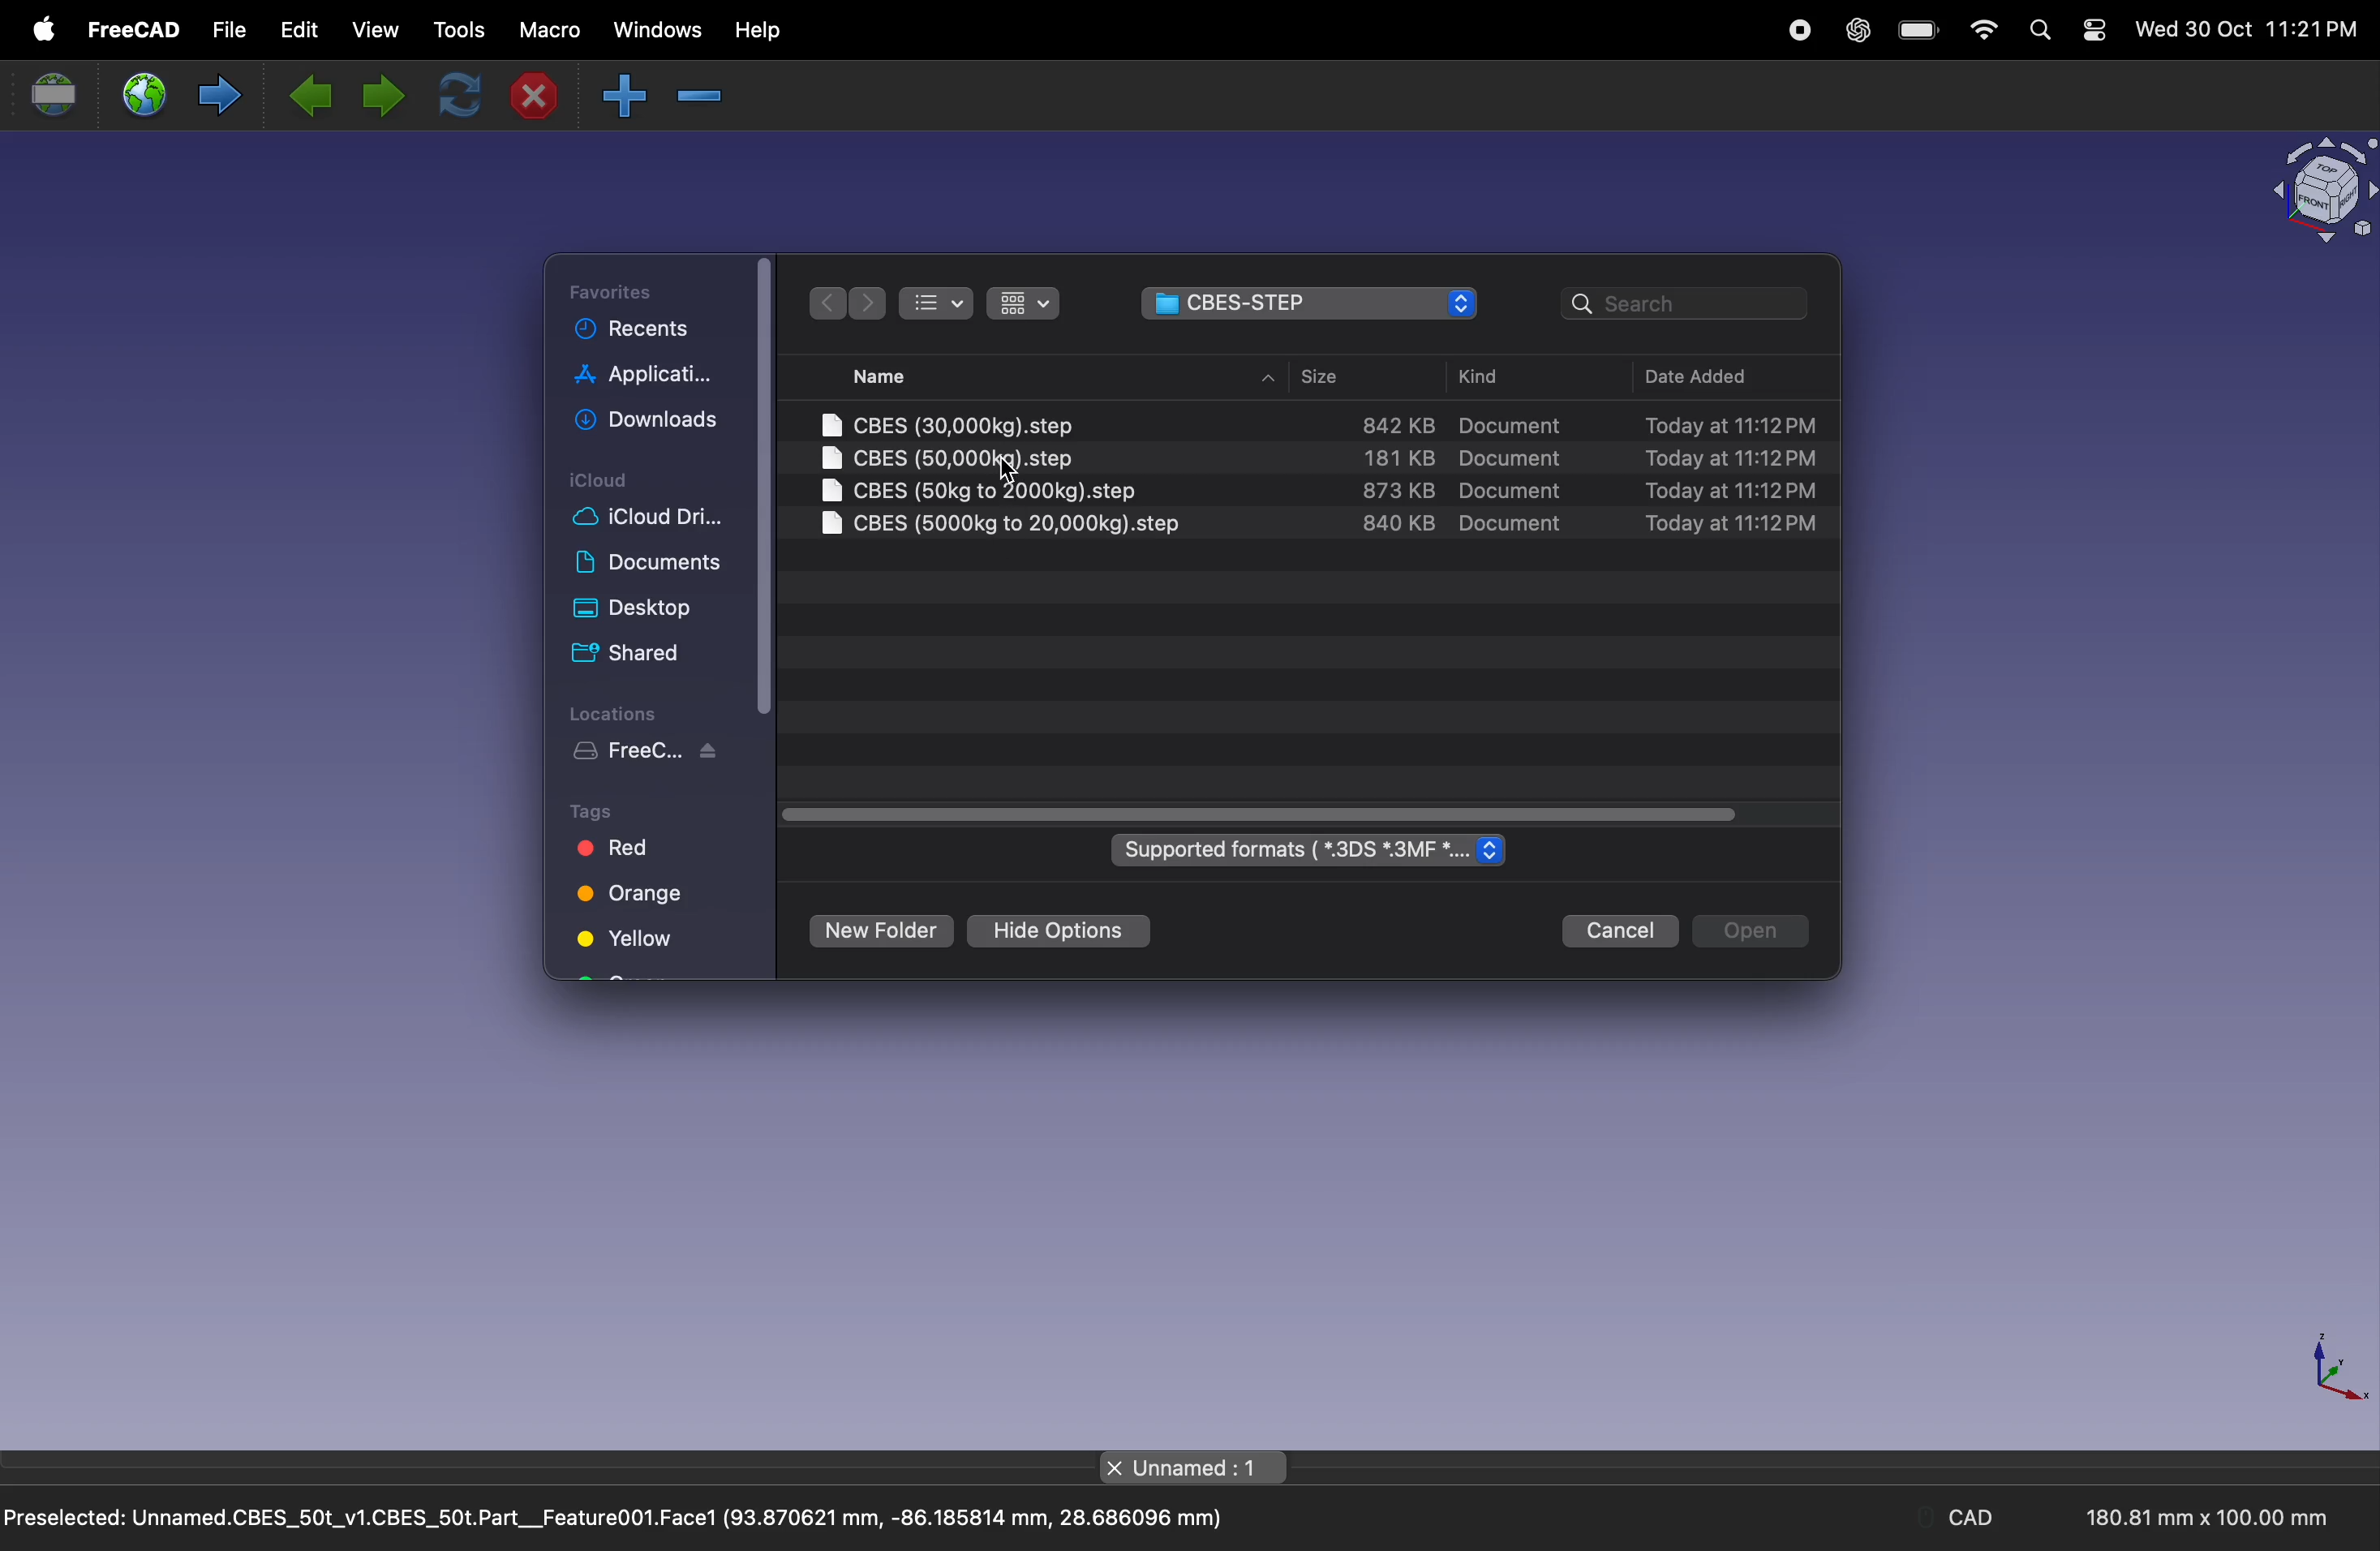  Describe the element at coordinates (1488, 381) in the screenshot. I see `kind` at that location.